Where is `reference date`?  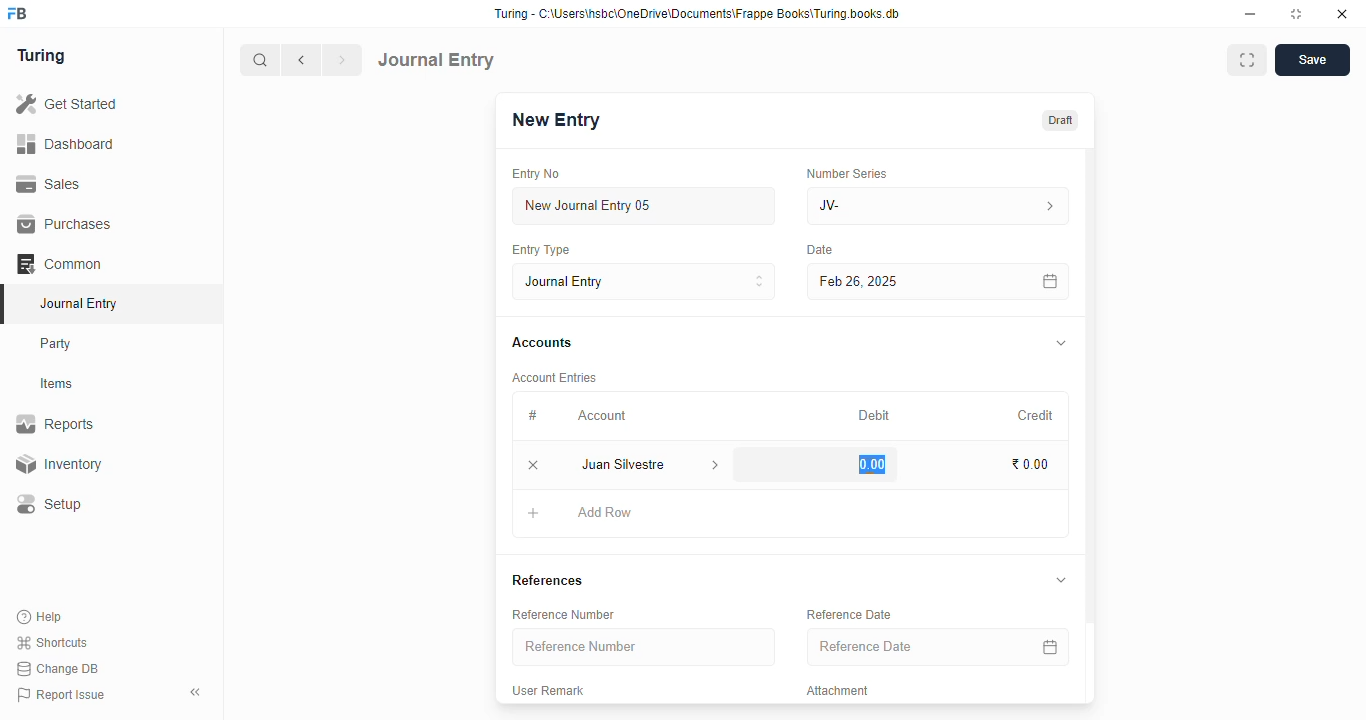
reference date is located at coordinates (909, 647).